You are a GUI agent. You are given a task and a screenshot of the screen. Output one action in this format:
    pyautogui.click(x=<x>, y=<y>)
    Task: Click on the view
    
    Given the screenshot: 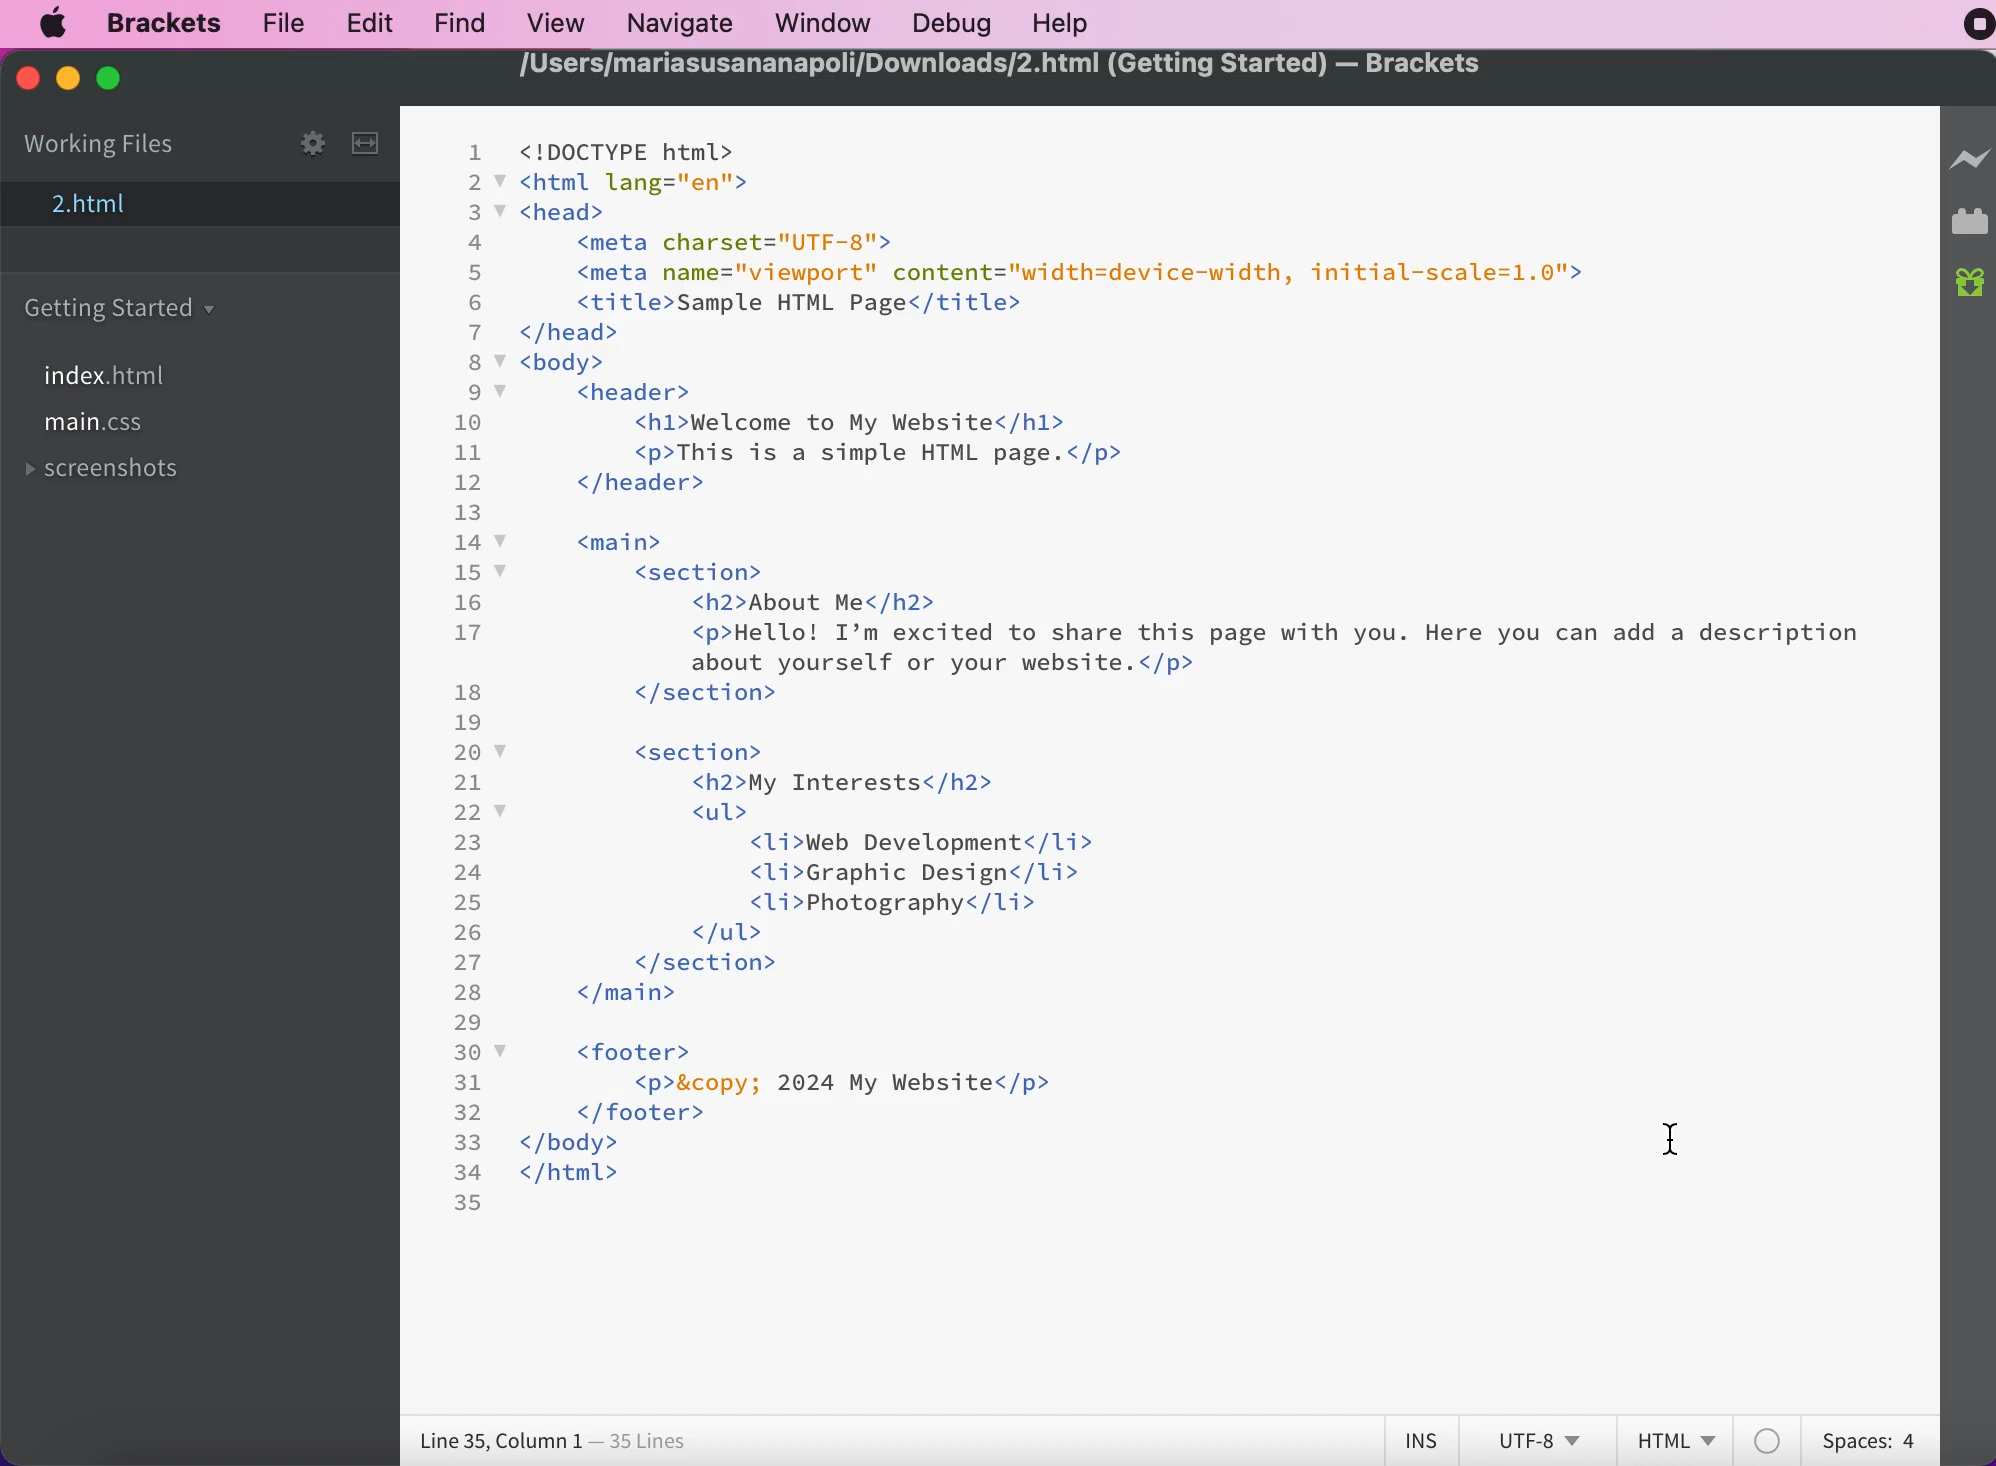 What is the action you would take?
    pyautogui.click(x=560, y=21)
    